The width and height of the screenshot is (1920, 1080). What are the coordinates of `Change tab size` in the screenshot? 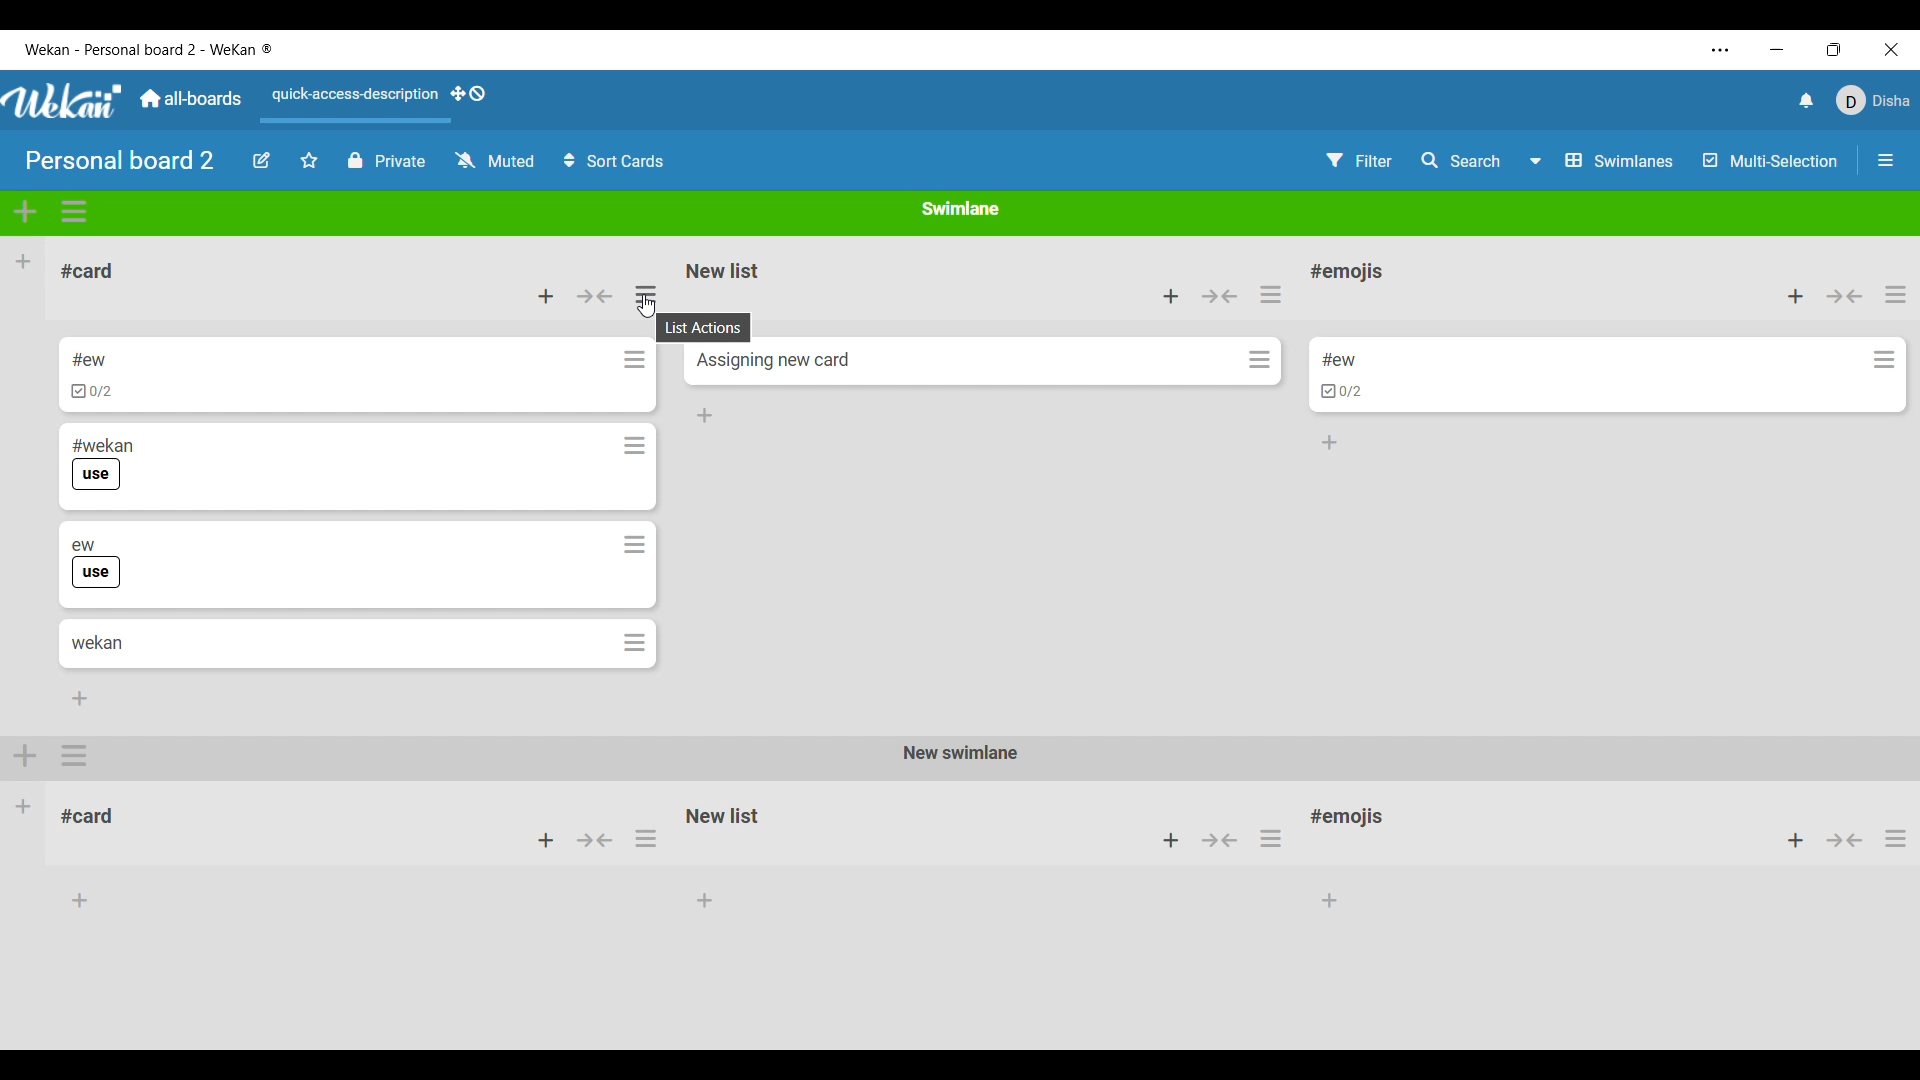 It's located at (1834, 49).